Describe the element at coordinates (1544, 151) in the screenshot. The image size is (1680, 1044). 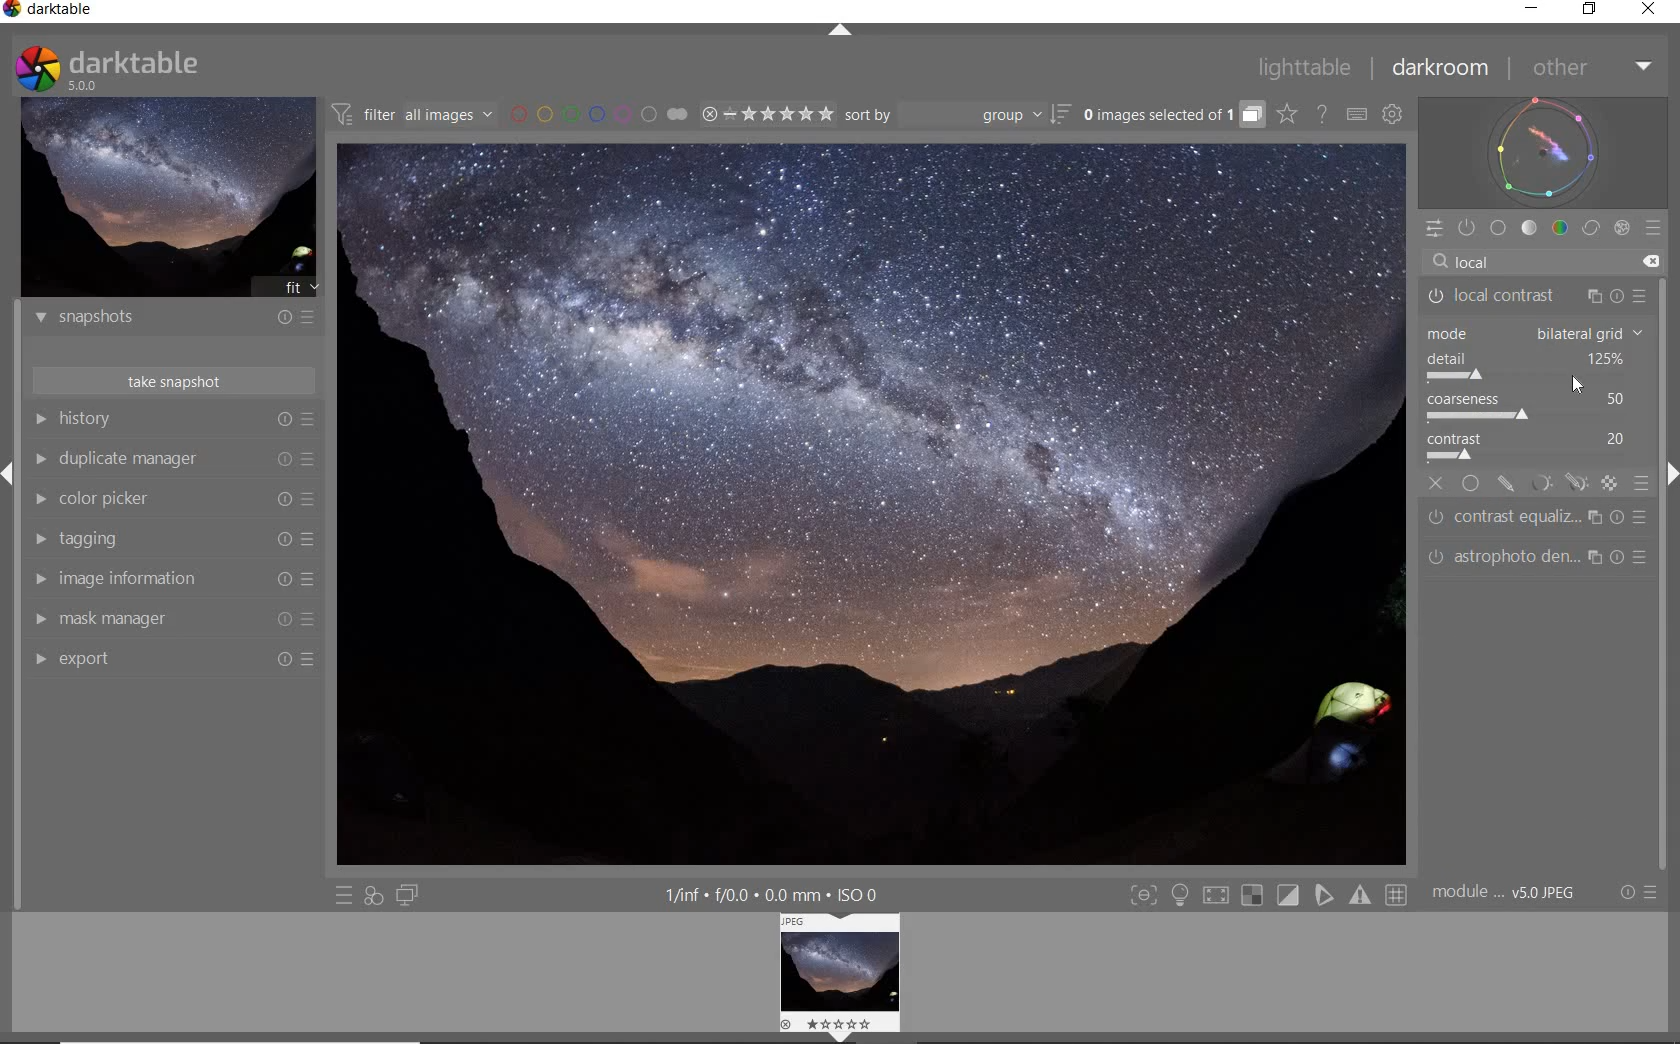
I see `WAVEFORM` at that location.